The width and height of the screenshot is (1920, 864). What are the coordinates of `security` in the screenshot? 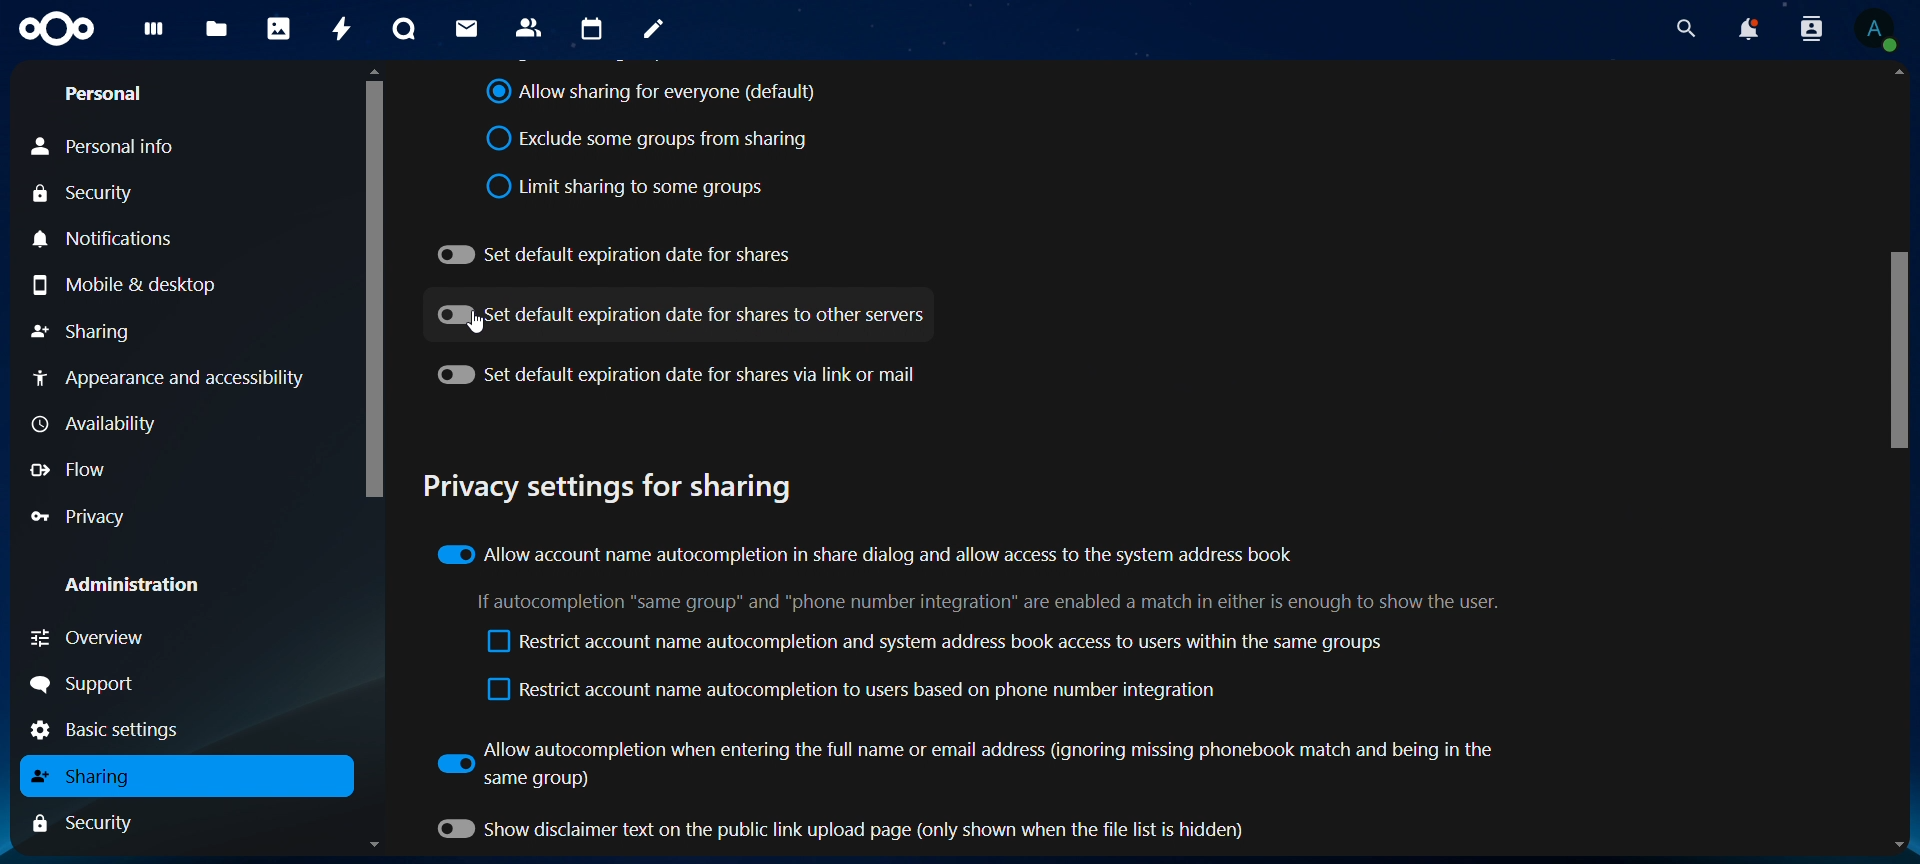 It's located at (95, 193).